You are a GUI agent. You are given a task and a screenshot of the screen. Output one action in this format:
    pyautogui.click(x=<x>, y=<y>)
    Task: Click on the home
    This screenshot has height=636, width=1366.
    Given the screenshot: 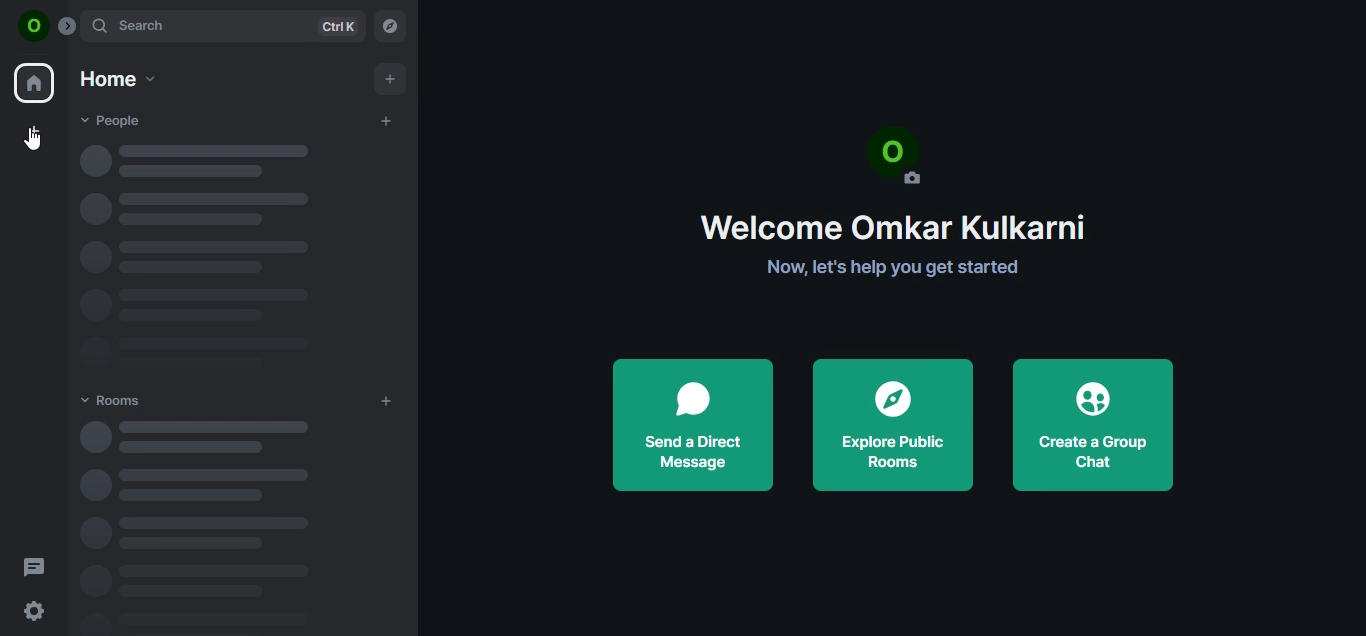 What is the action you would take?
    pyautogui.click(x=117, y=76)
    